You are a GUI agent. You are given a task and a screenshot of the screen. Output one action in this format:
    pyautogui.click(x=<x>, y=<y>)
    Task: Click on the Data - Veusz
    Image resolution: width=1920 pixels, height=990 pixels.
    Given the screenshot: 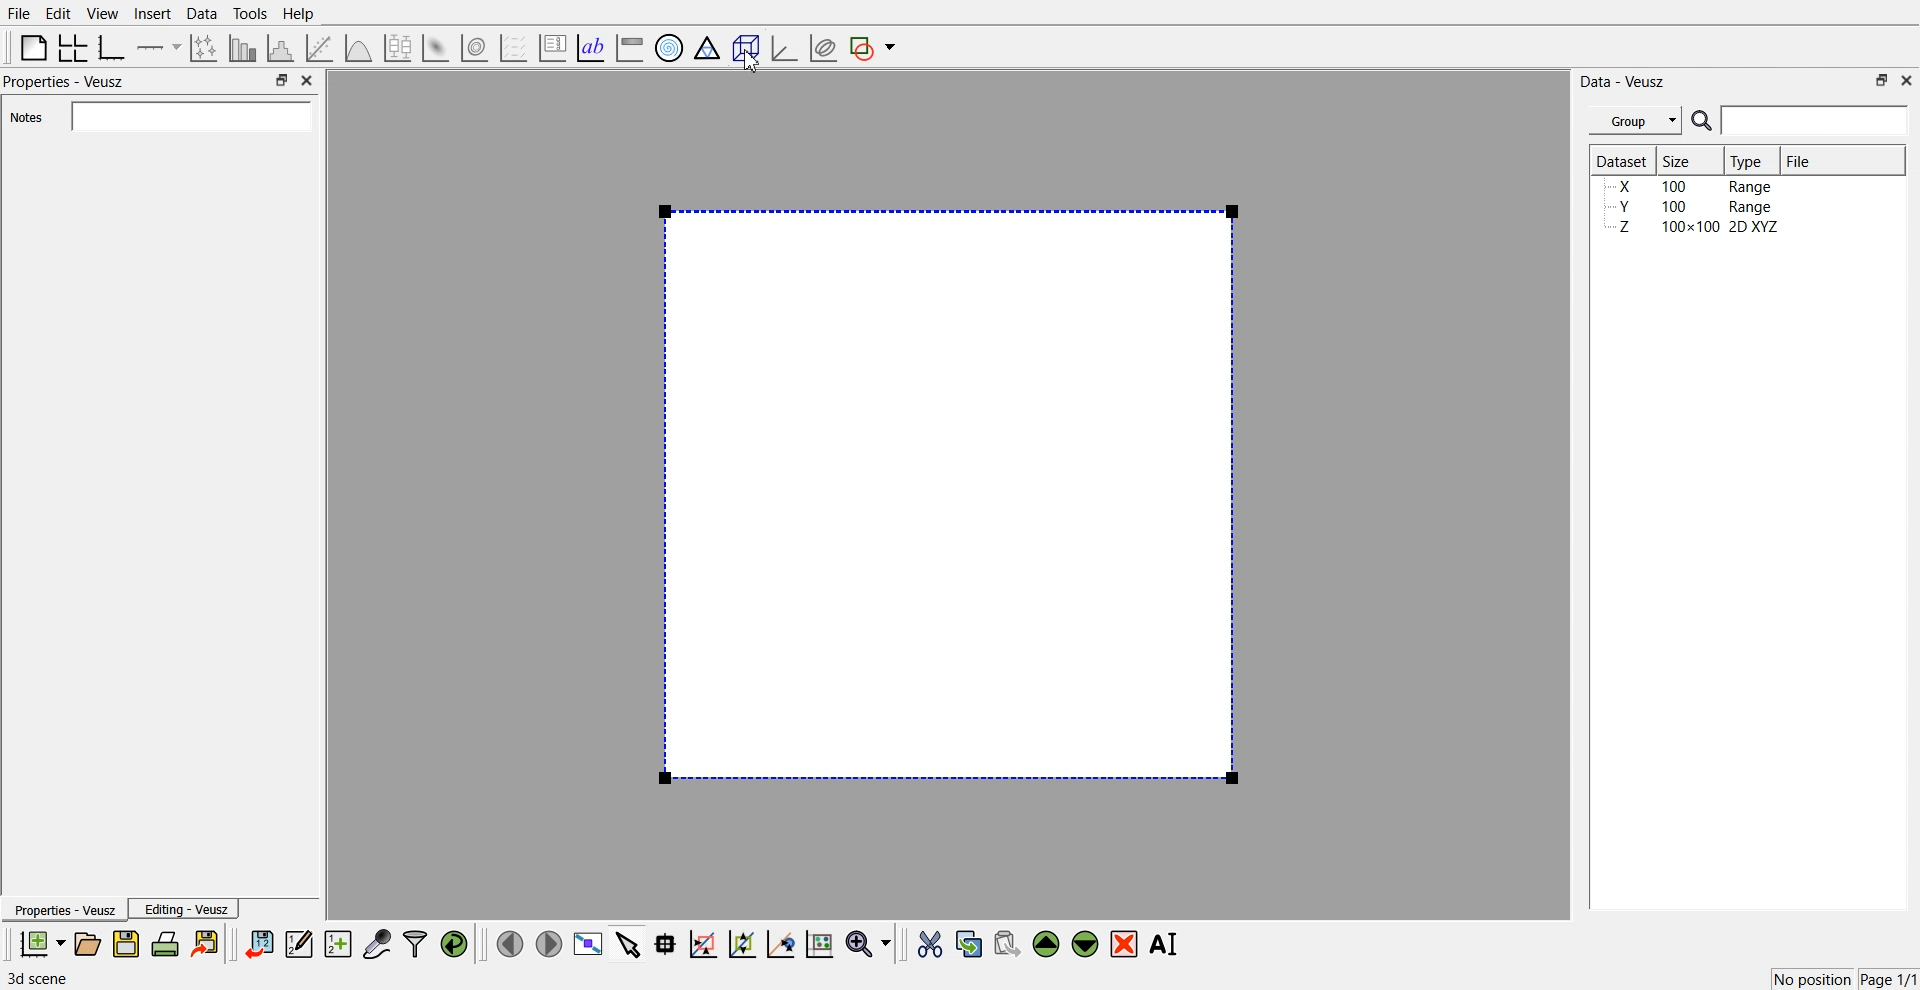 What is the action you would take?
    pyautogui.click(x=1622, y=82)
    